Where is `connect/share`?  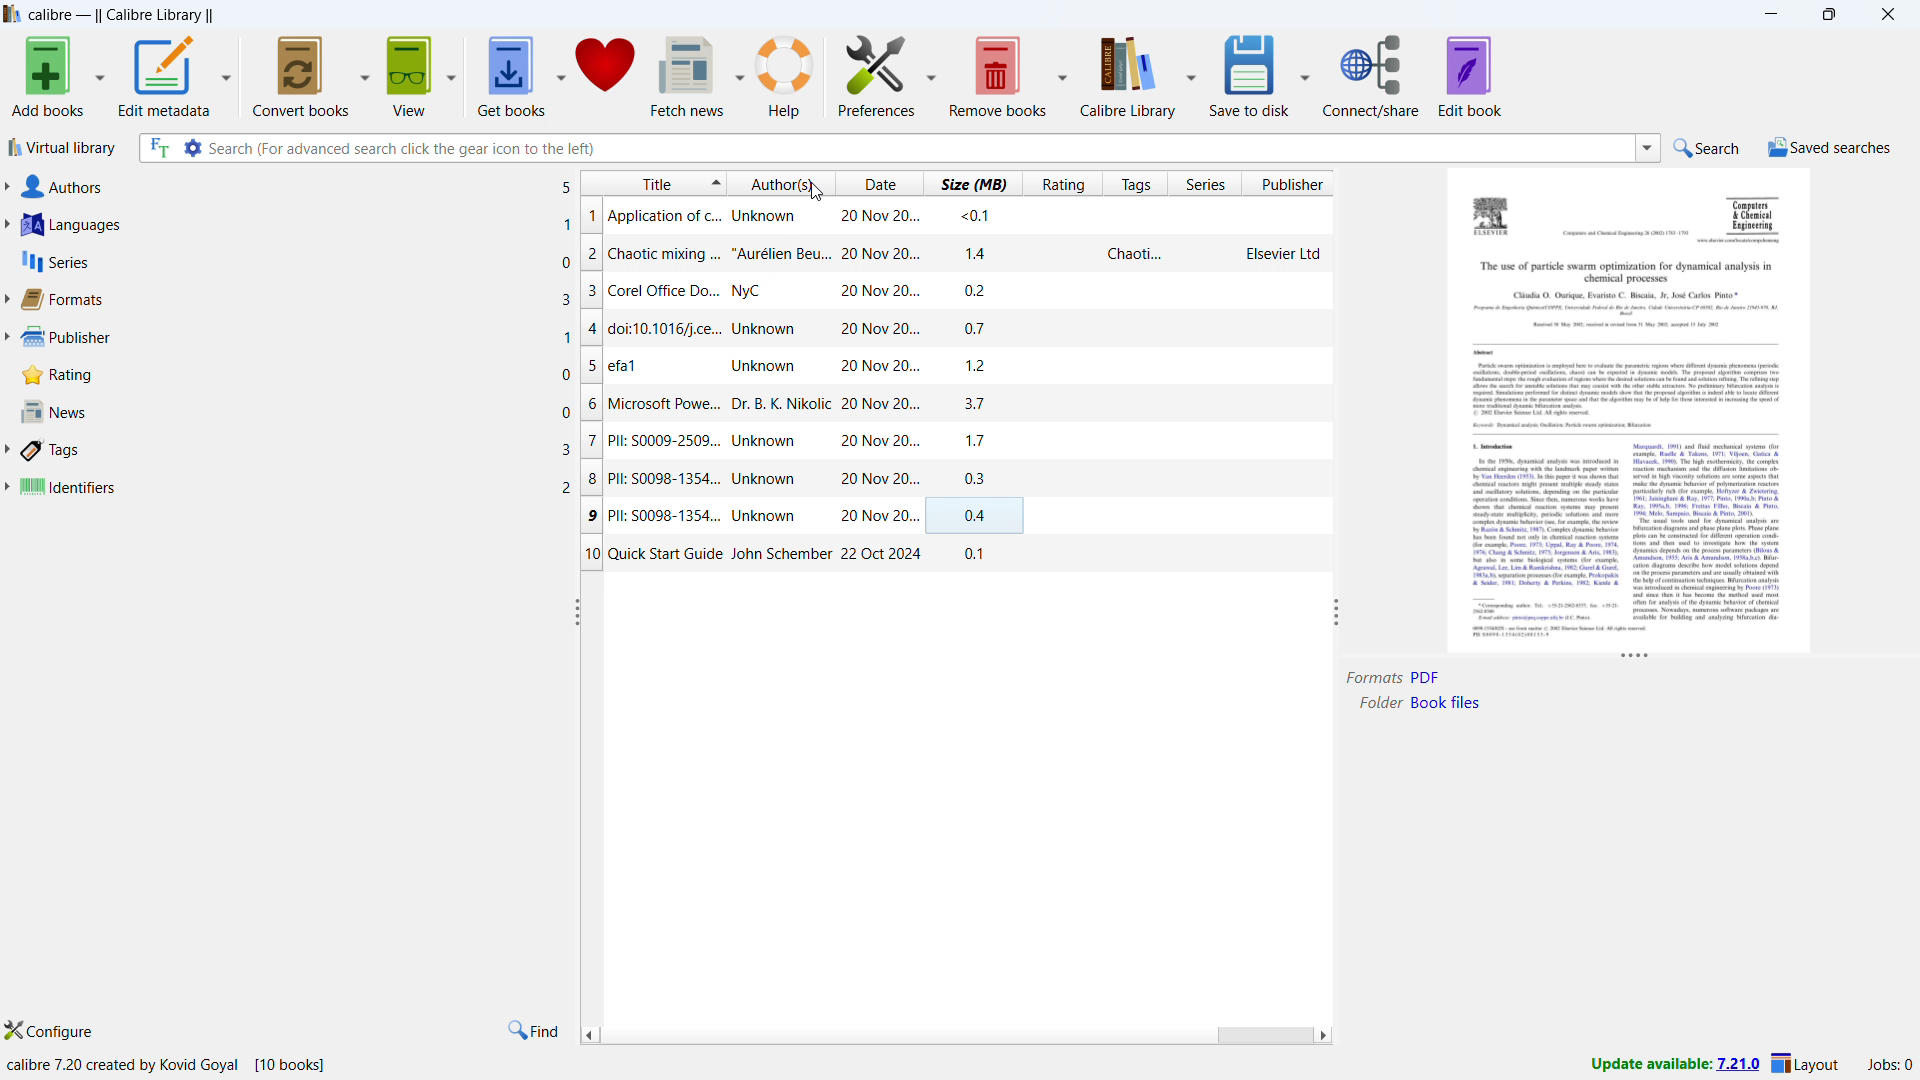
connect/share is located at coordinates (1372, 75).